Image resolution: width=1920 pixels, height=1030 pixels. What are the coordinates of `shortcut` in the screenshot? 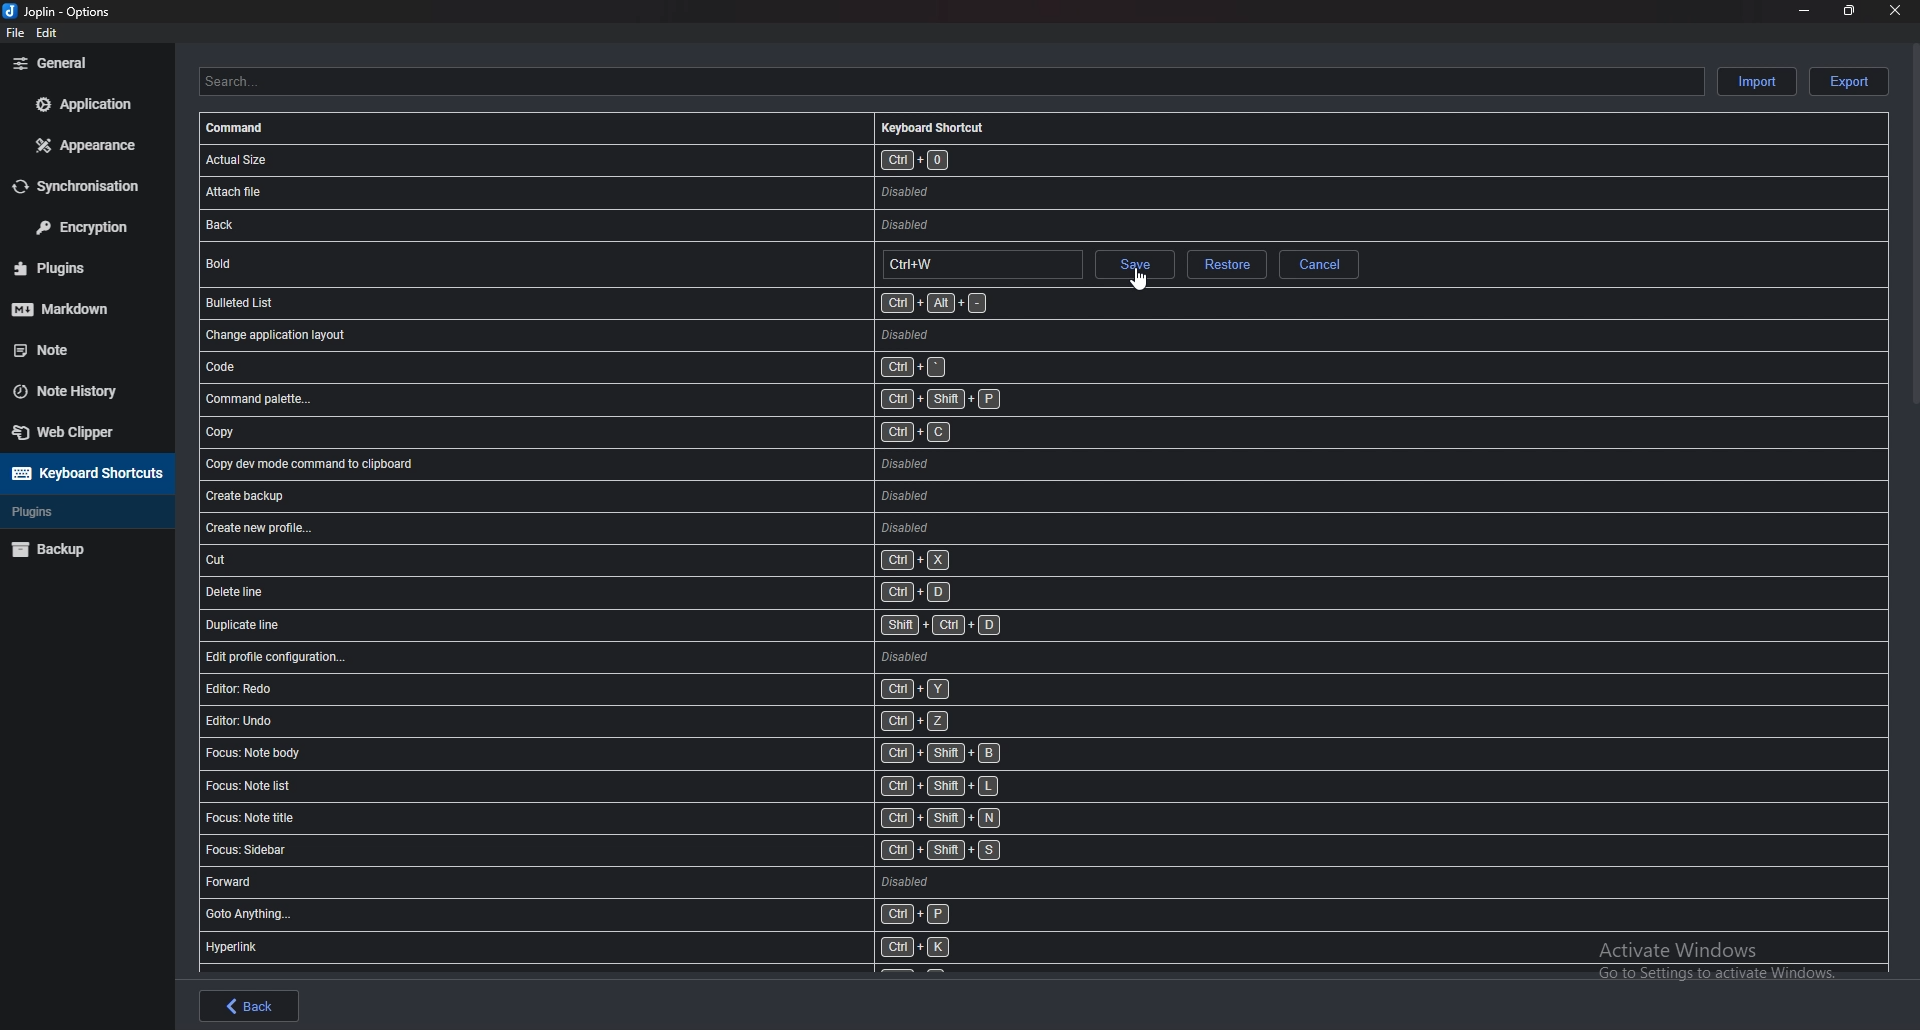 It's located at (654, 720).